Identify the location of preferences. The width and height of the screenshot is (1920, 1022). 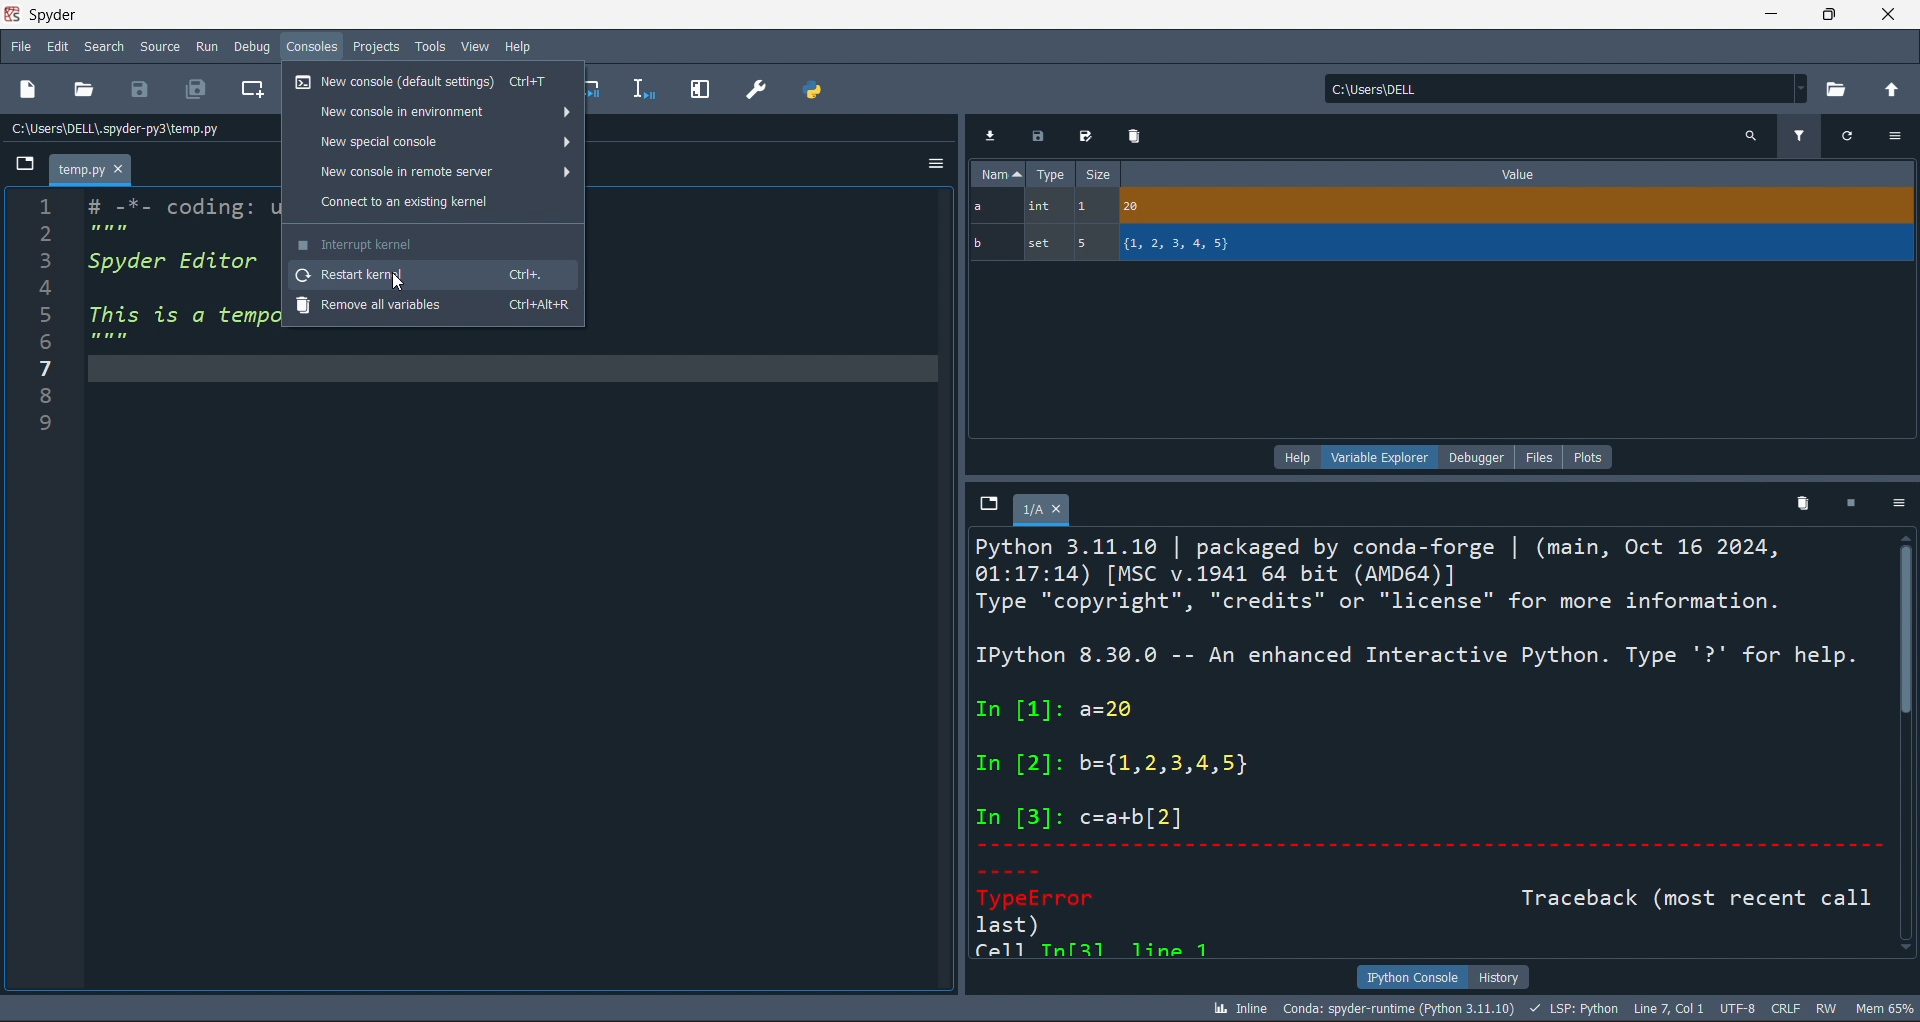
(756, 88).